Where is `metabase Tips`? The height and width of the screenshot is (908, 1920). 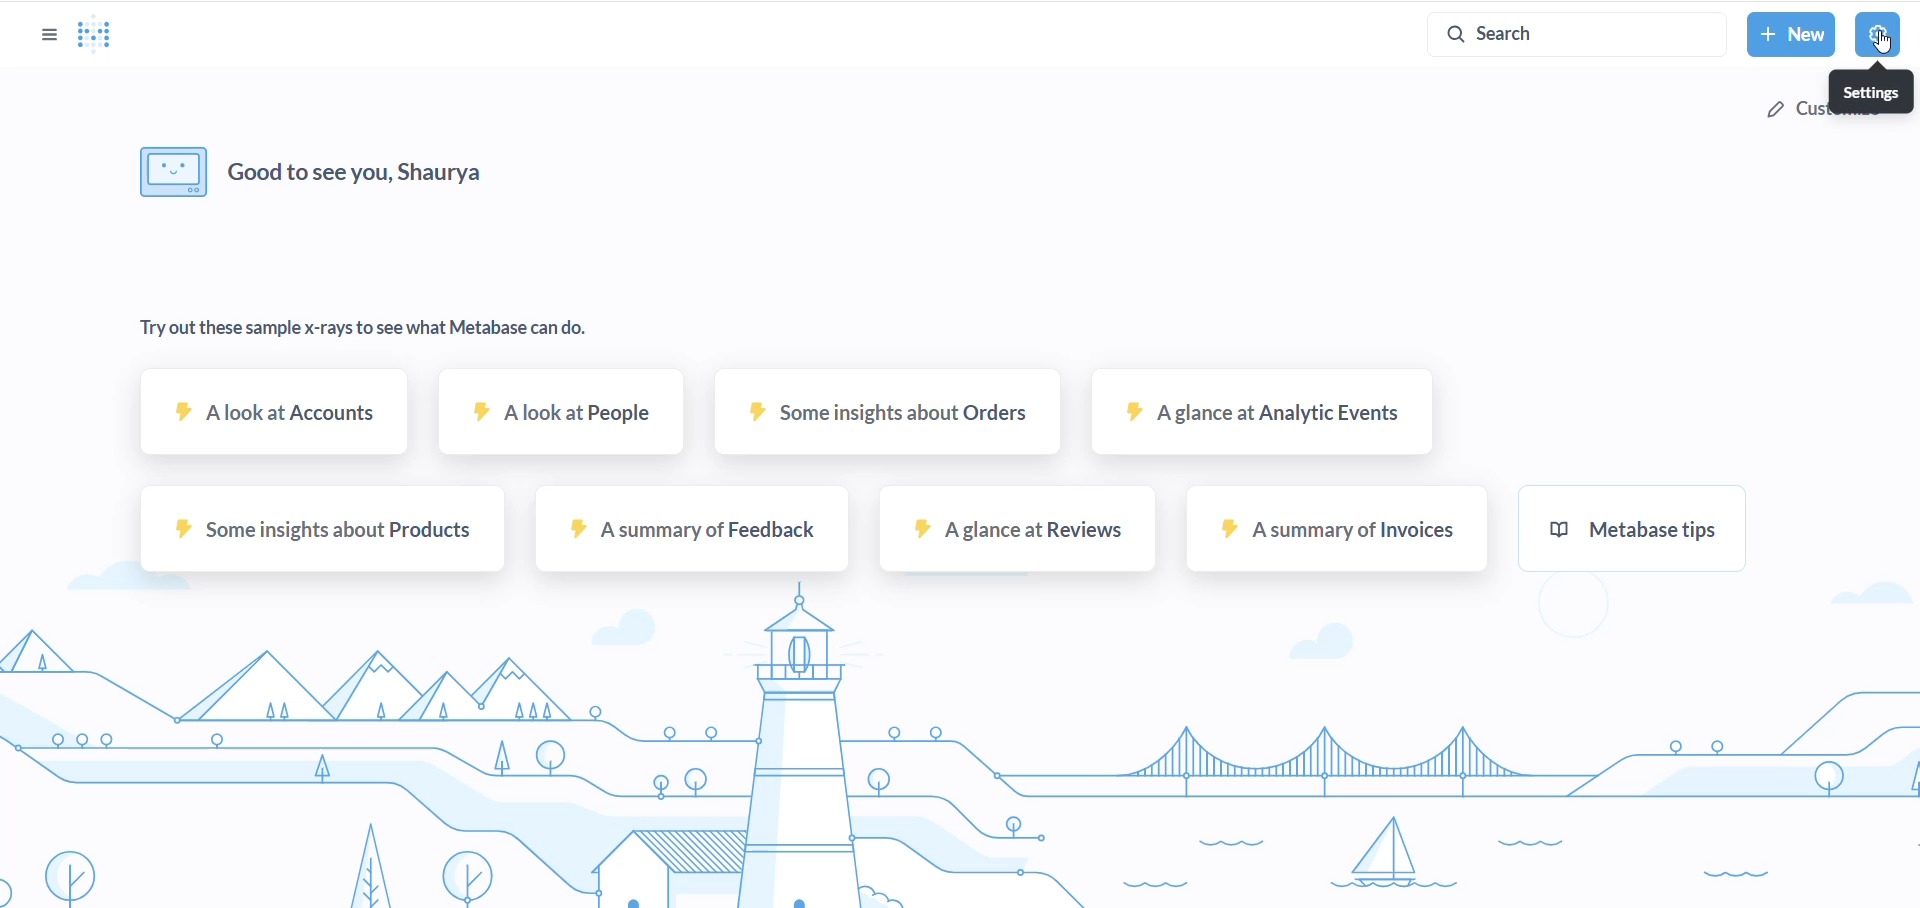 metabase Tips is located at coordinates (1654, 538).